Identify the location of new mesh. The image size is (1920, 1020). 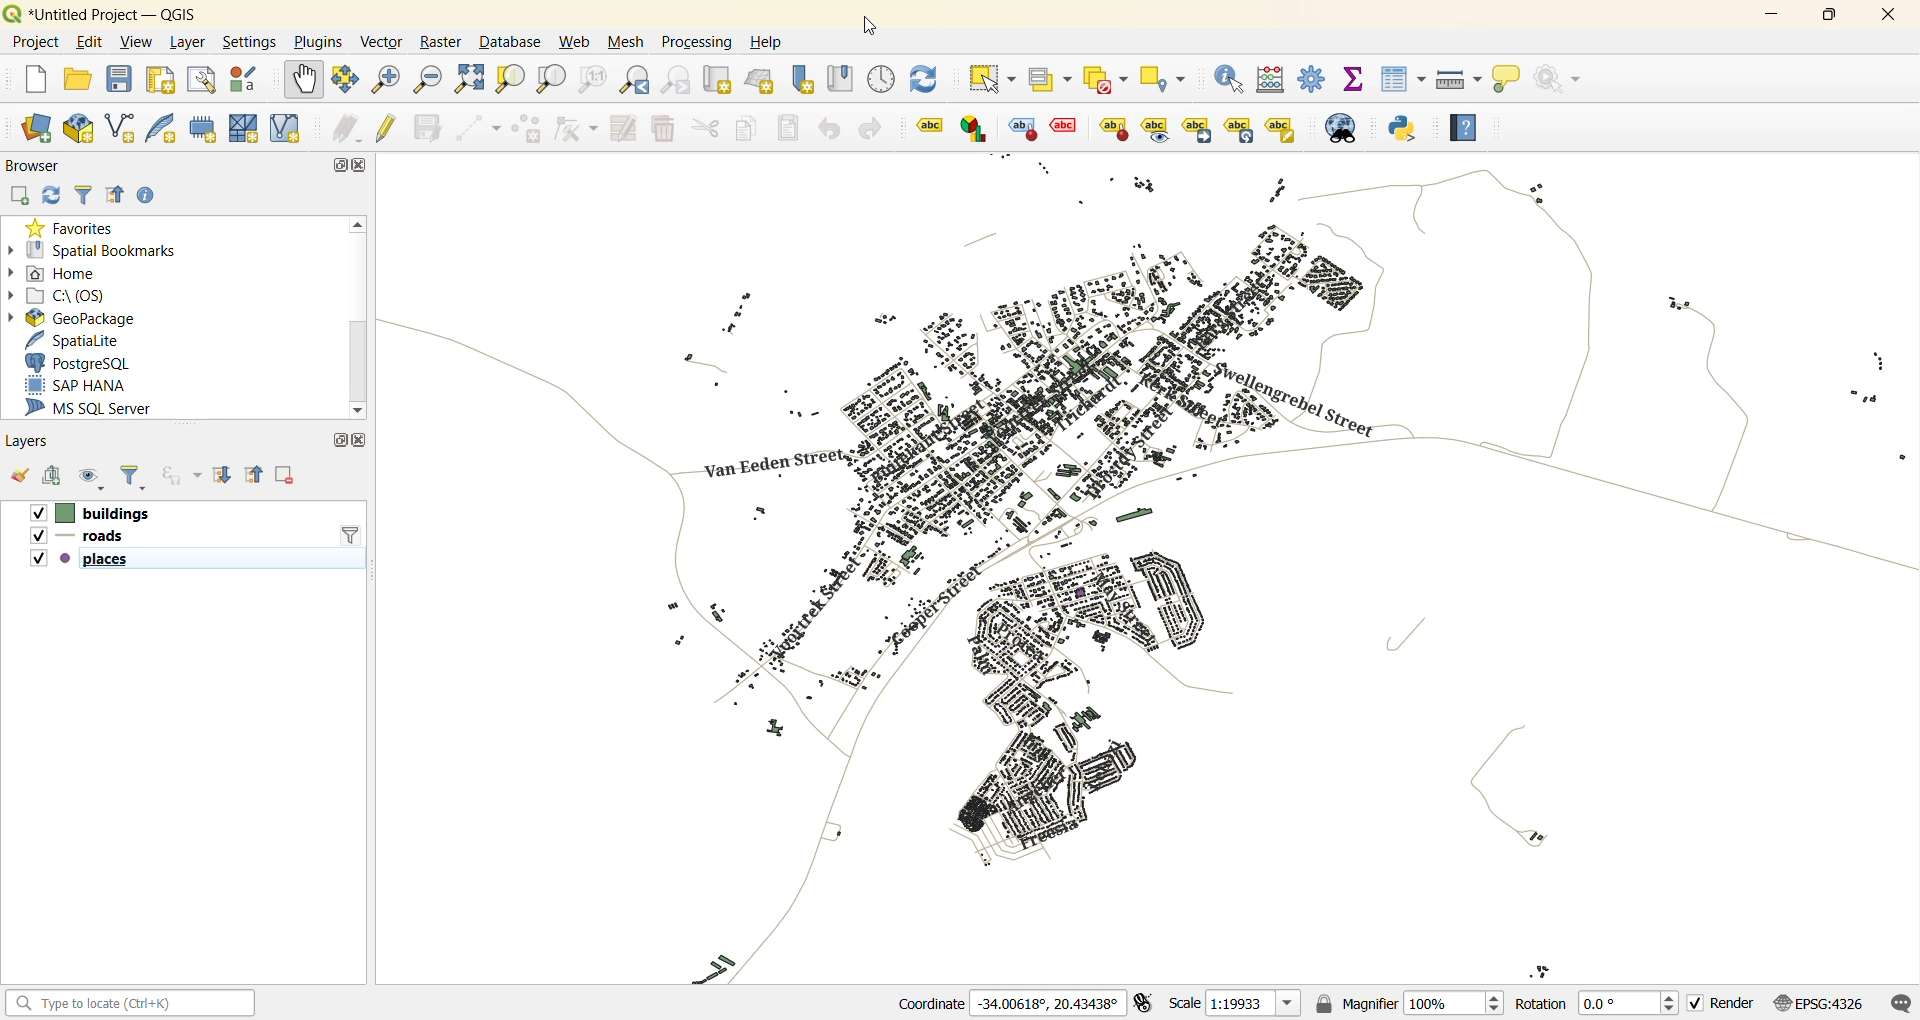
(241, 128).